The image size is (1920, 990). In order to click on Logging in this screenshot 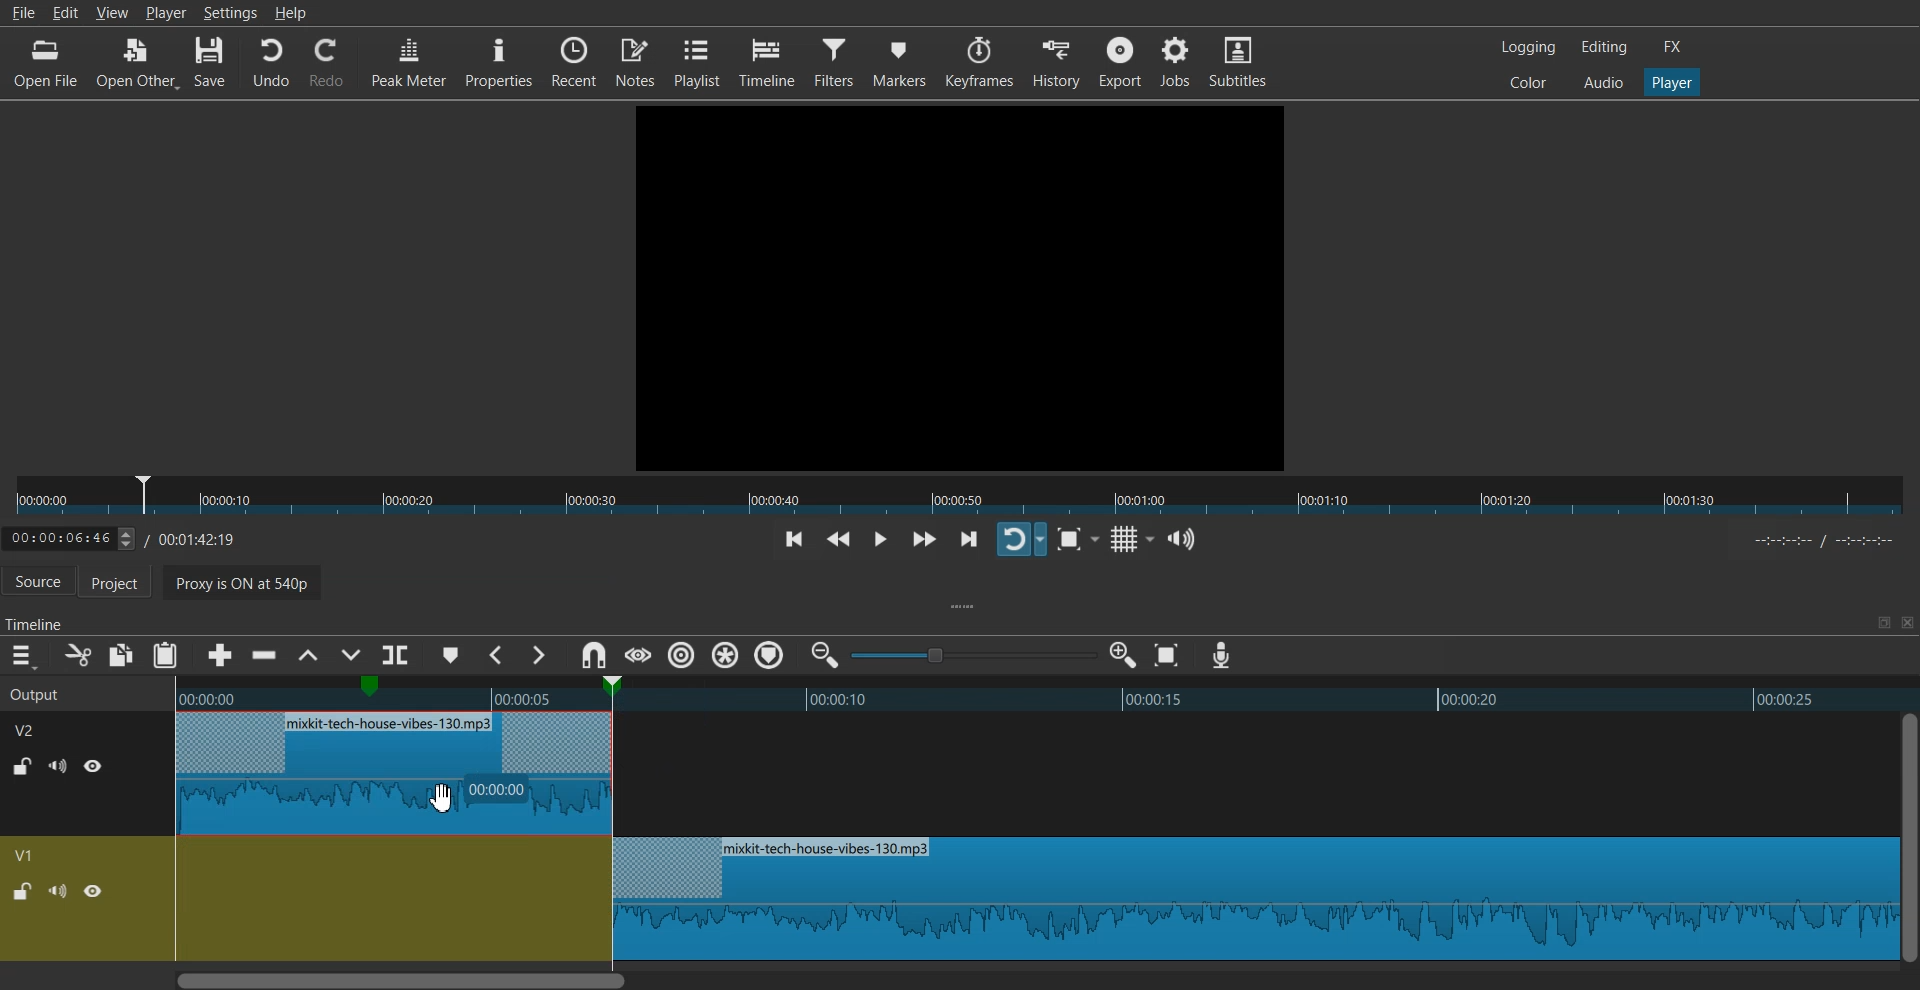, I will do `click(1529, 47)`.